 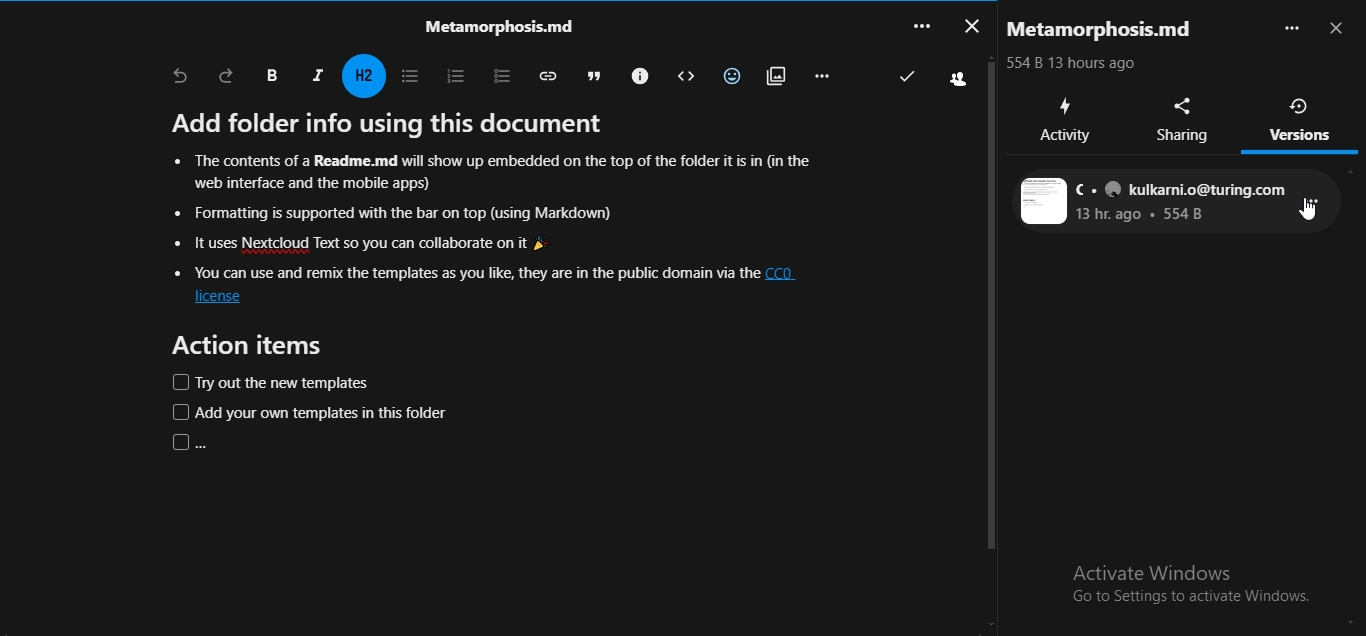 I want to click on Cursor, so click(x=1308, y=212).